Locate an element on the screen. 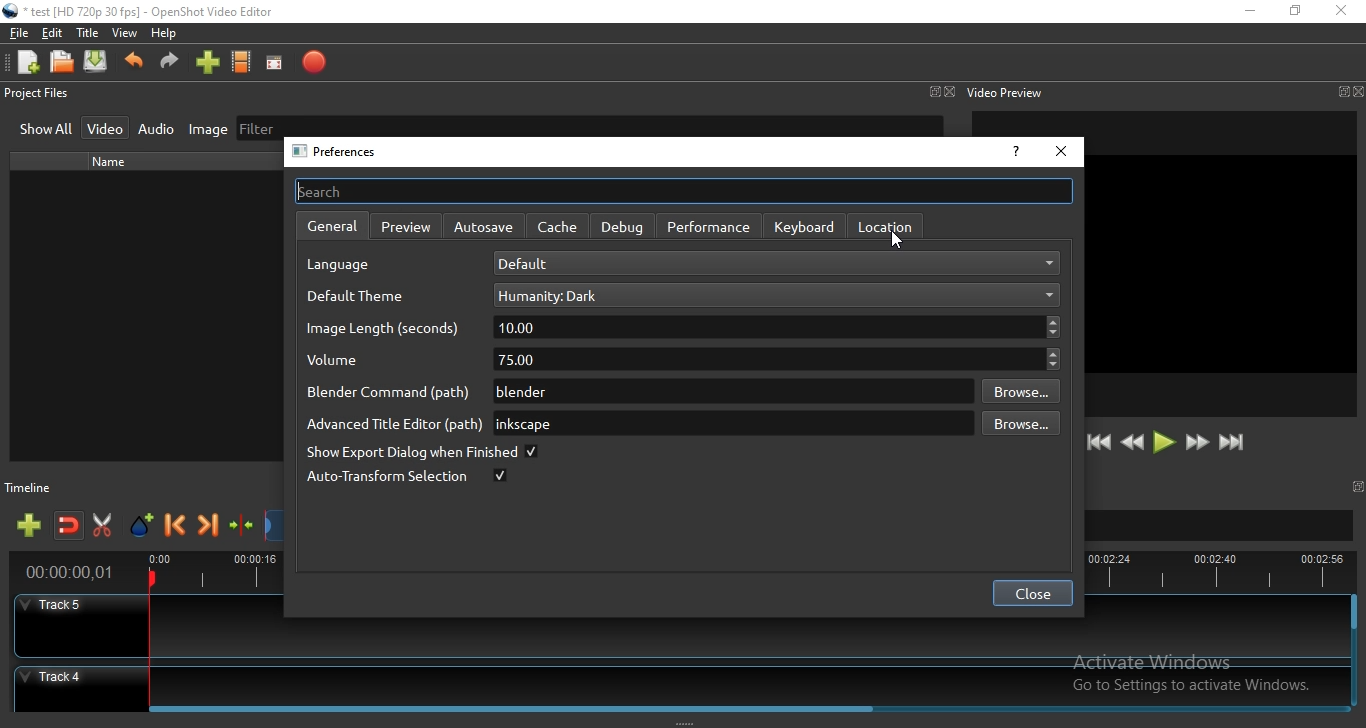 Image resolution: width=1366 pixels, height=728 pixels. Add marker is located at coordinates (143, 526).